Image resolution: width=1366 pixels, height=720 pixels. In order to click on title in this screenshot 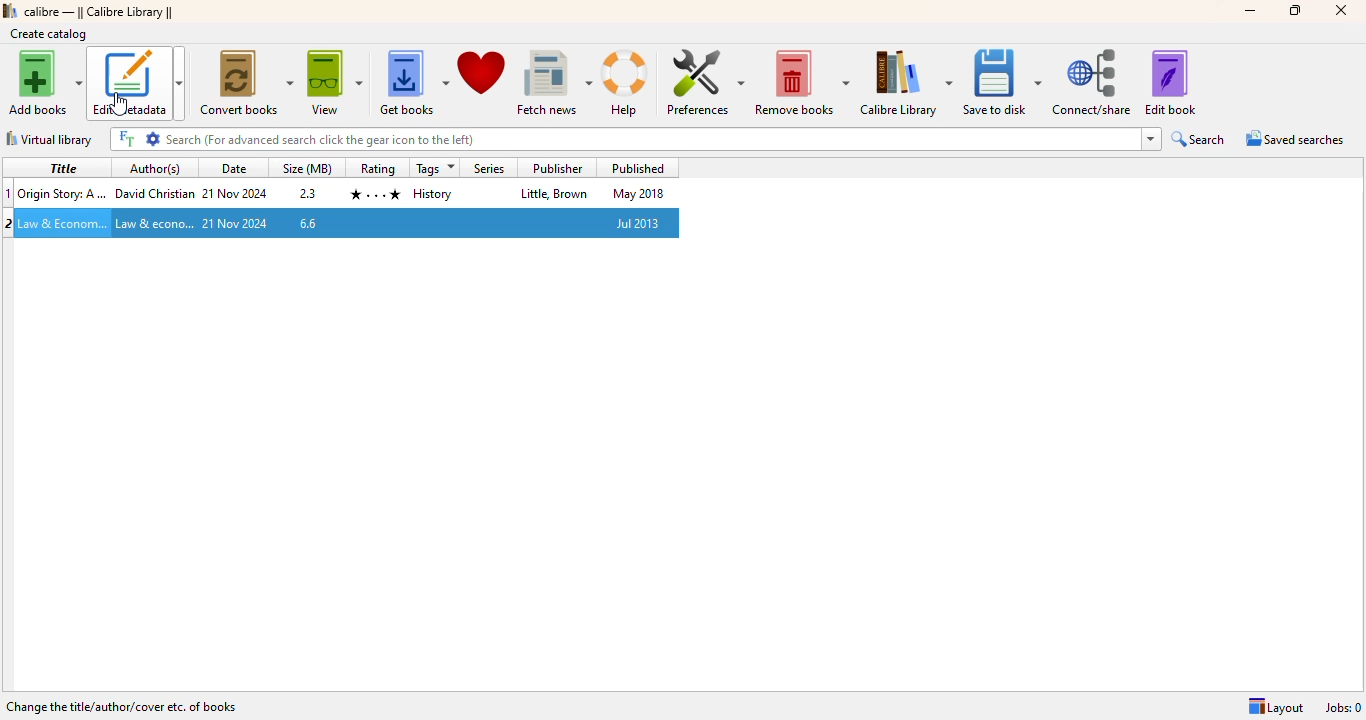, I will do `click(651, 139)`.